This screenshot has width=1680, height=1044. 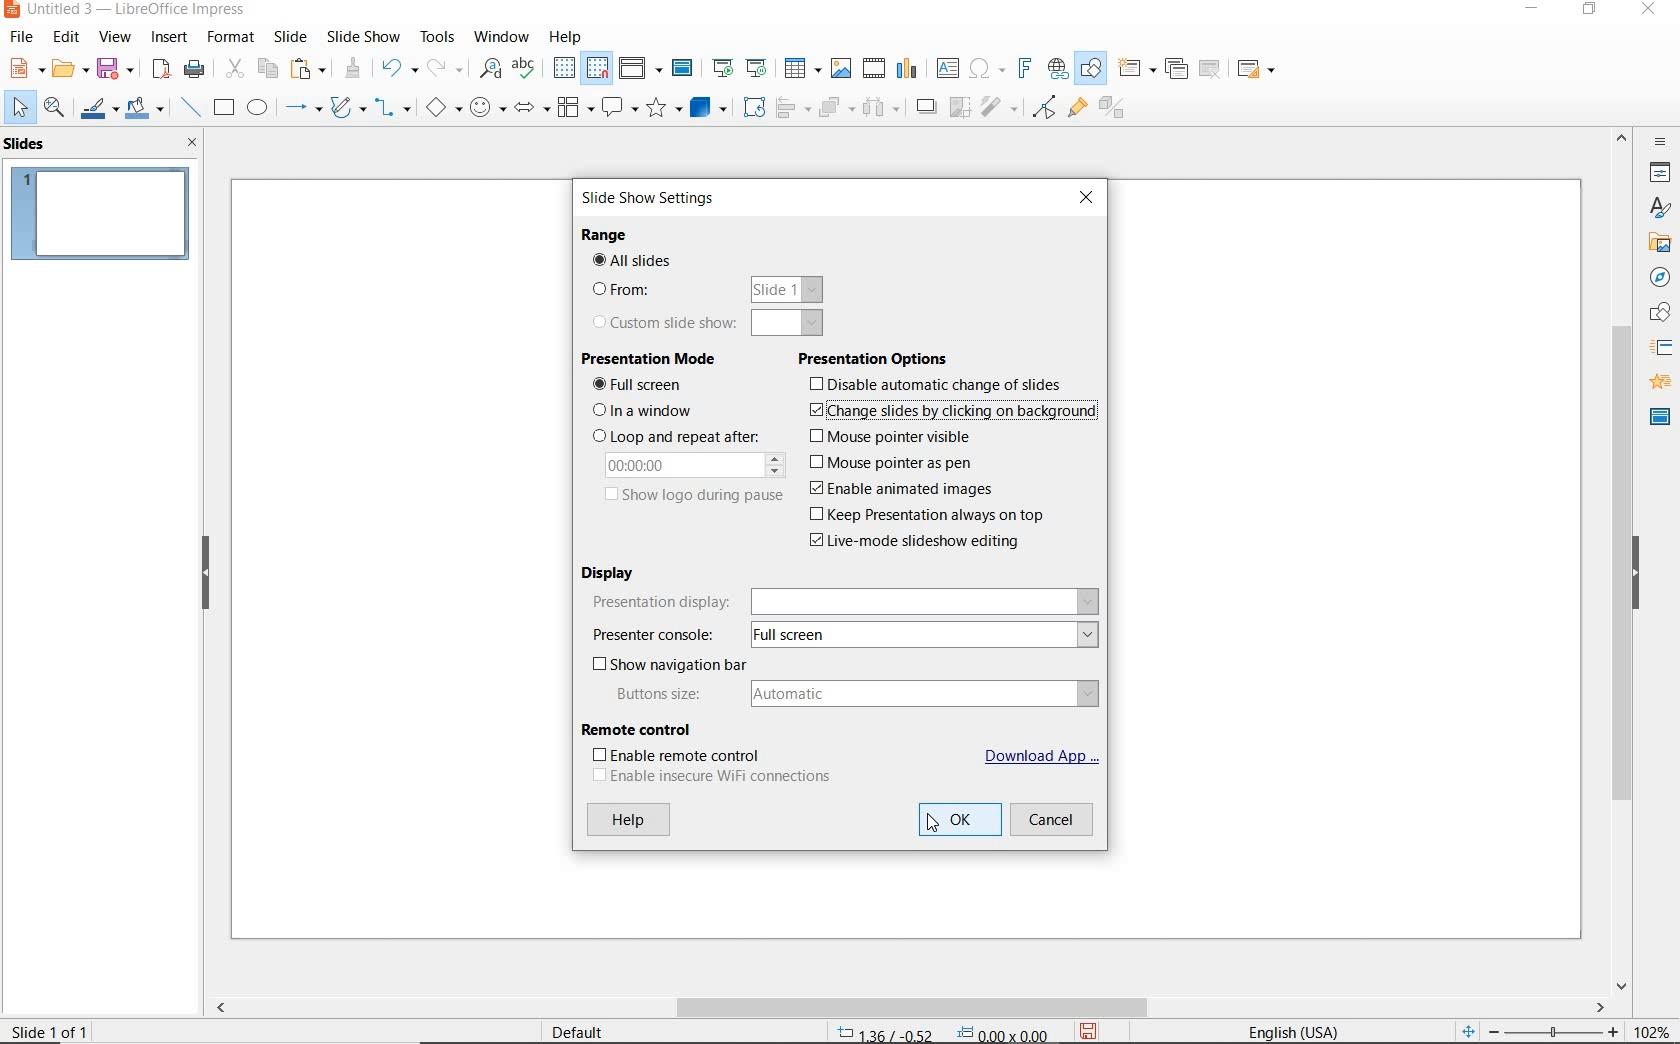 What do you see at coordinates (939, 384) in the screenshot?
I see `disable automatic change of slides` at bounding box center [939, 384].